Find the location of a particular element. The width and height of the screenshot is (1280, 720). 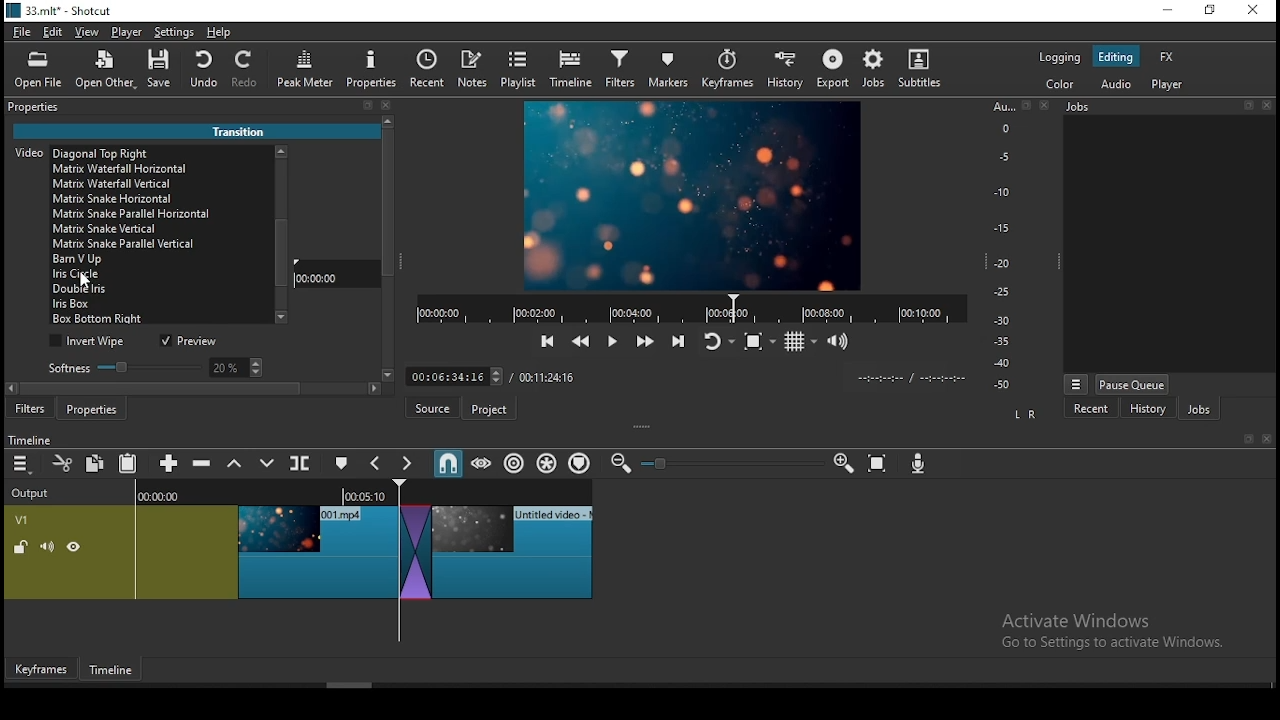

fx is located at coordinates (1167, 58).